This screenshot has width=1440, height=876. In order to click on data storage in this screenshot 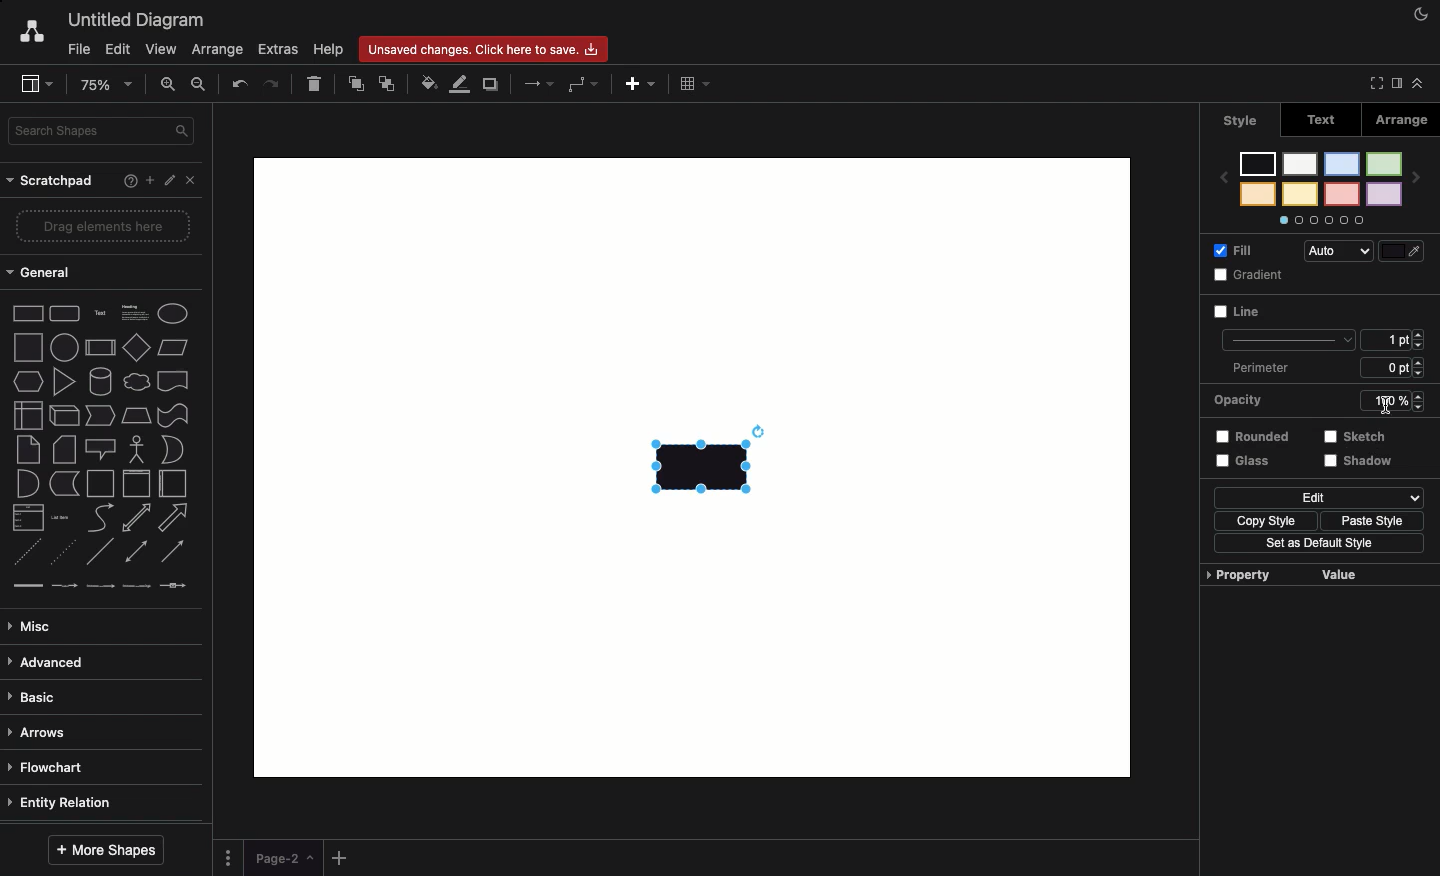, I will do `click(65, 484)`.